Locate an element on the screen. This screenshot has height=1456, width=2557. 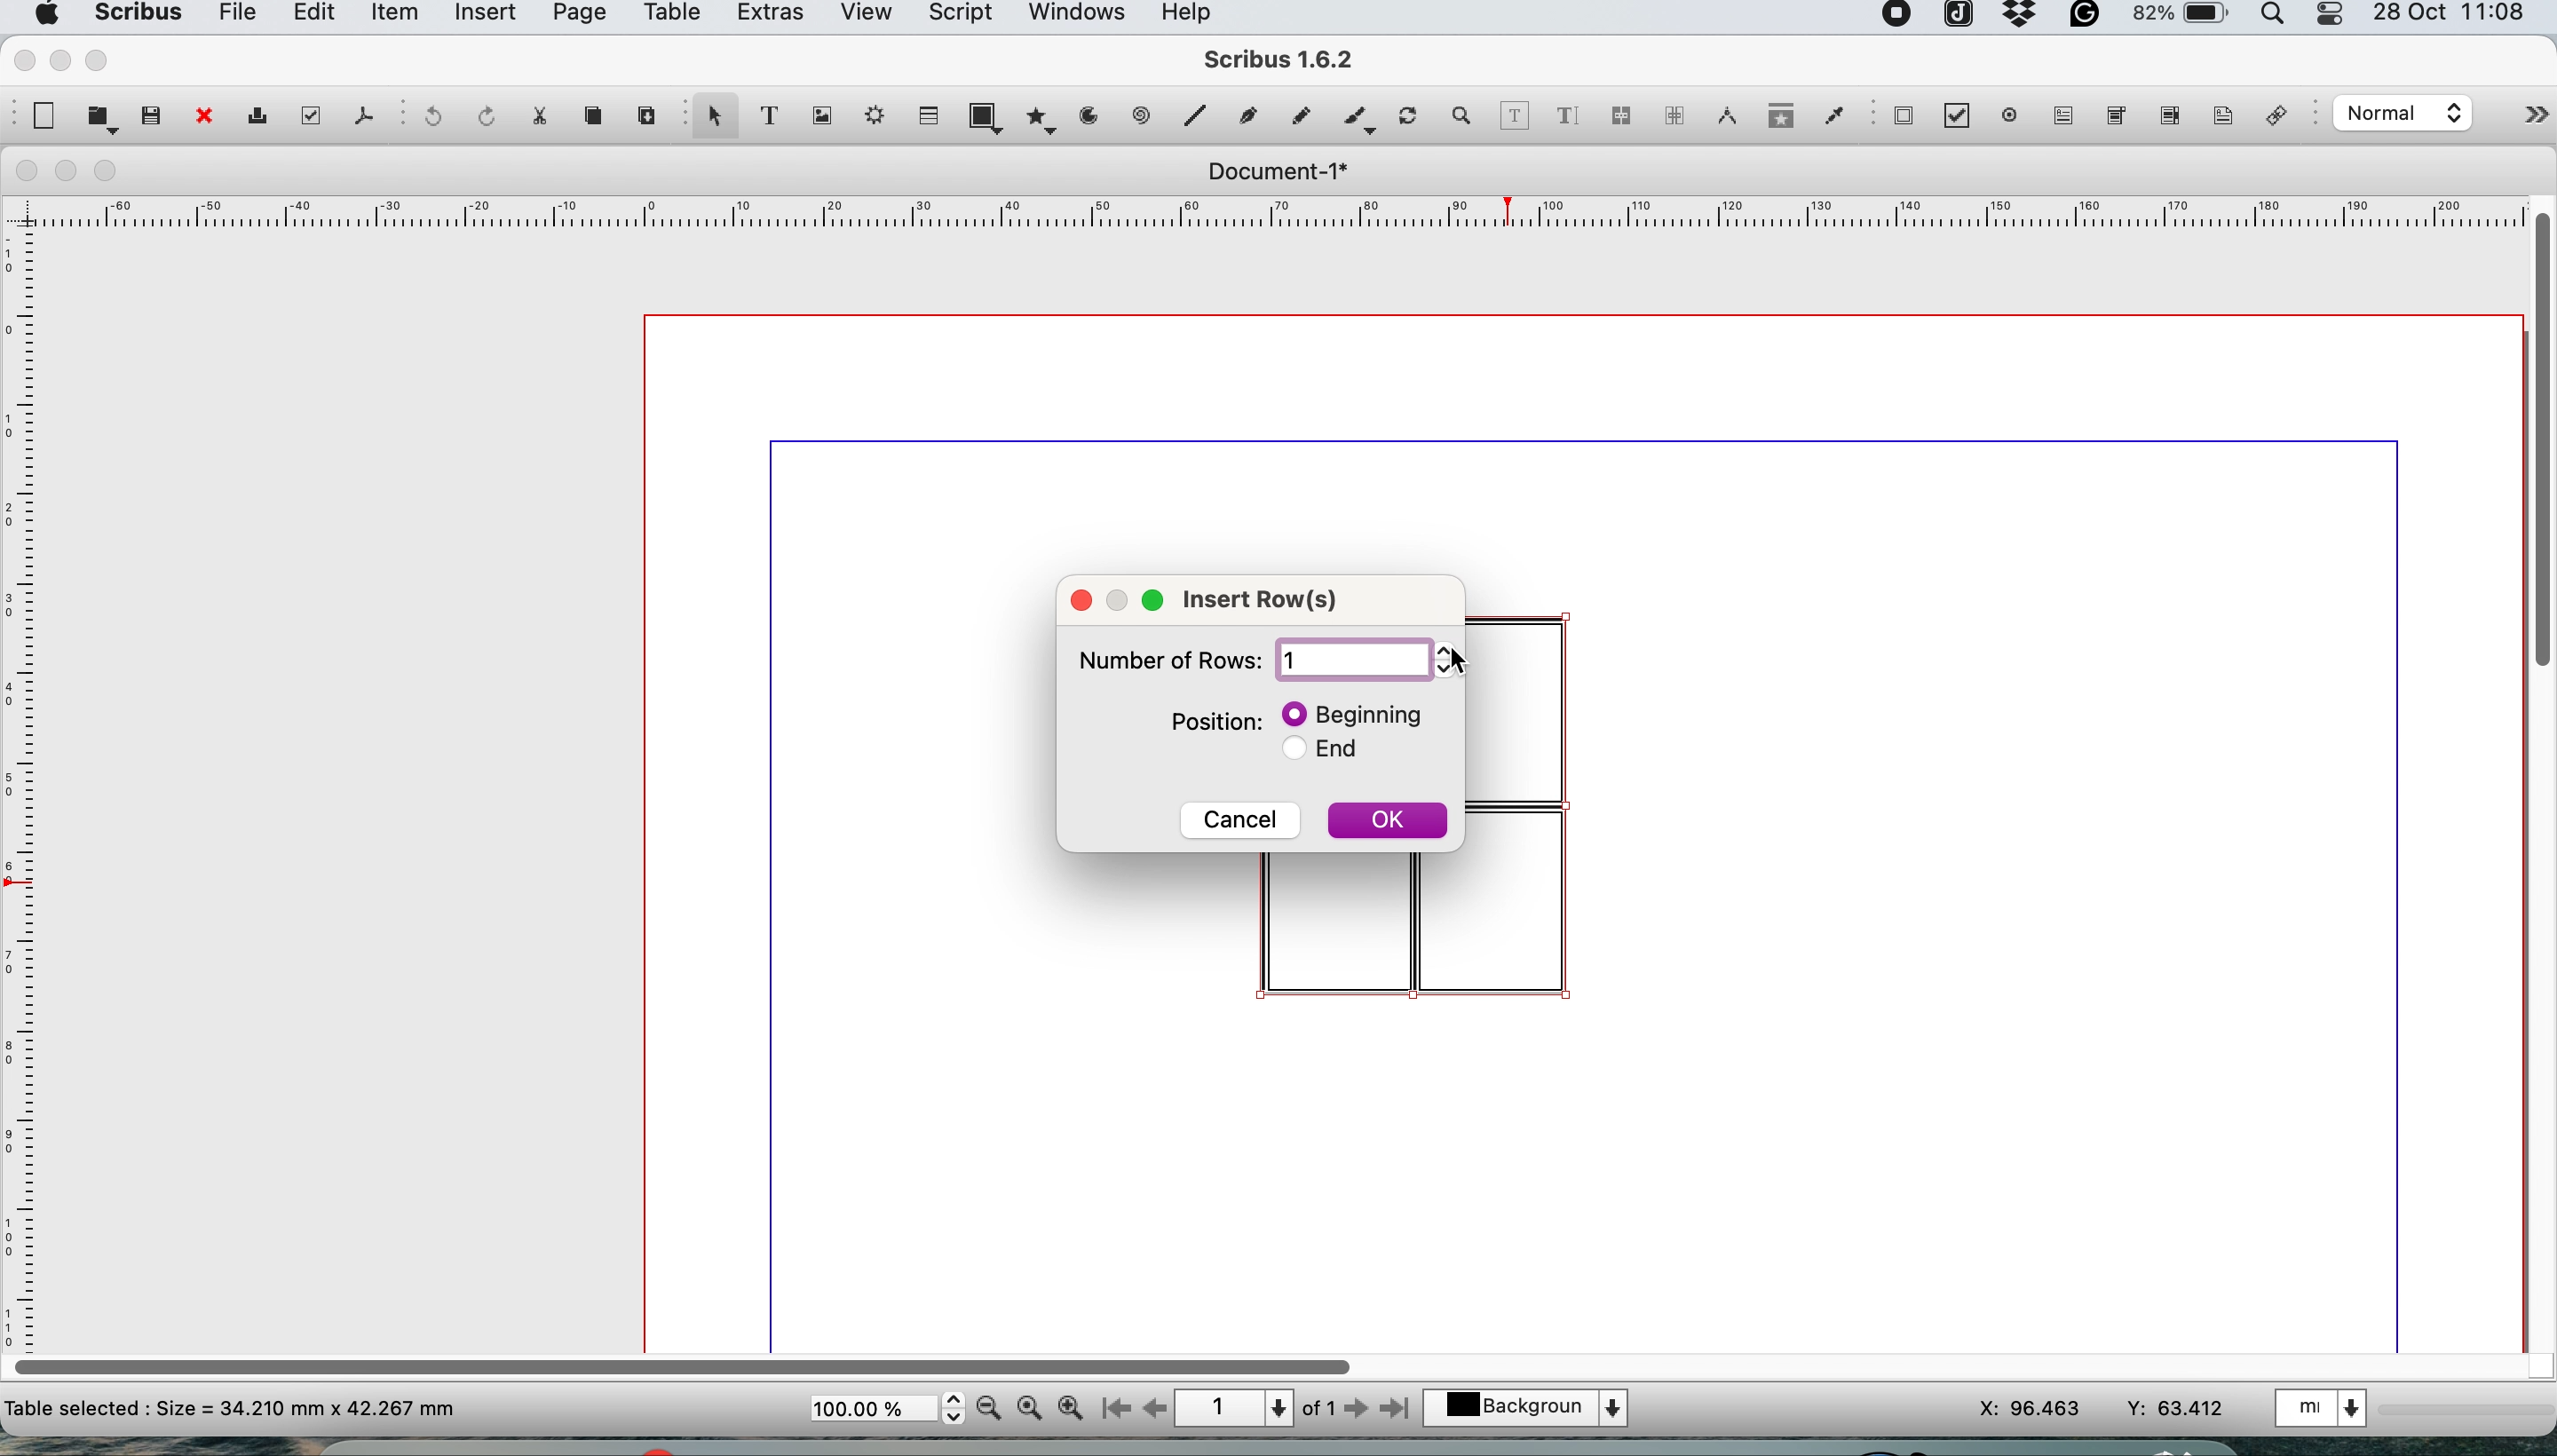
pdf radio button is located at coordinates (2010, 115).